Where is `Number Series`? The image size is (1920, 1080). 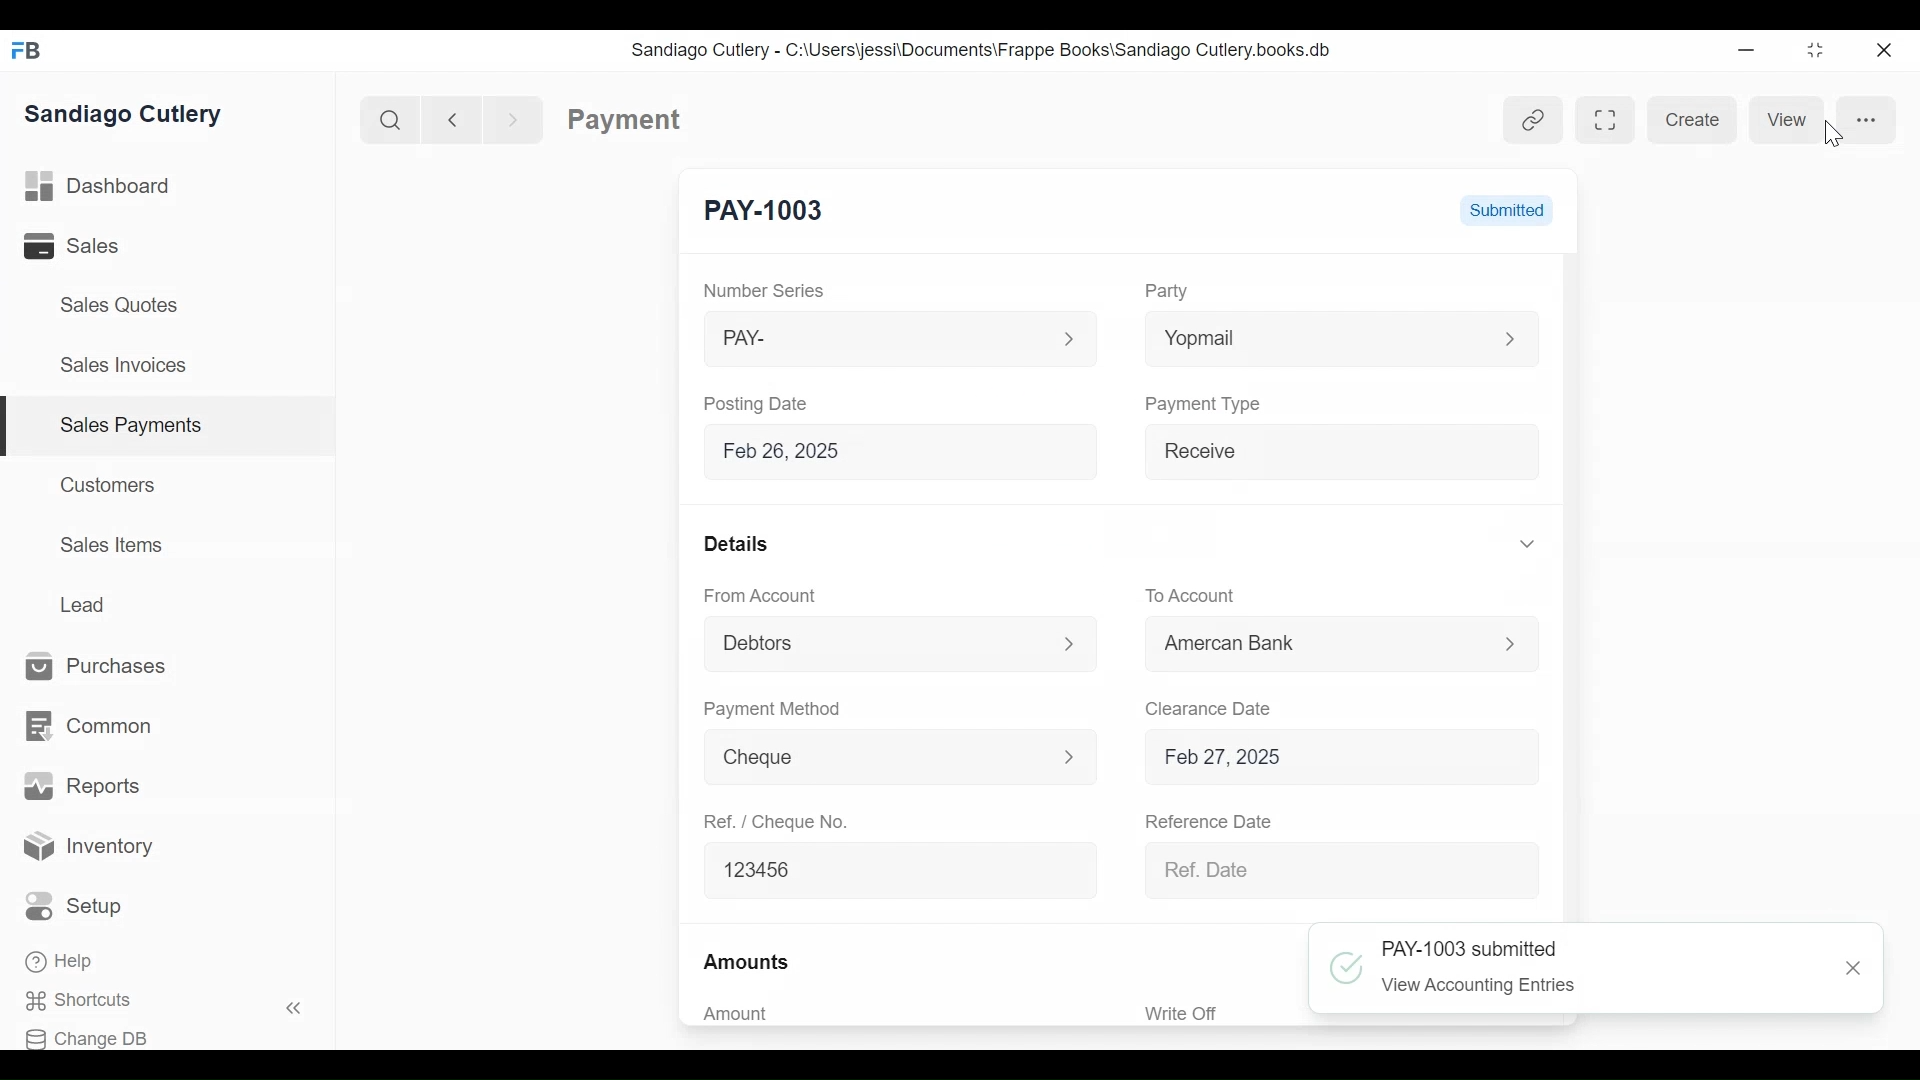
Number Series is located at coordinates (763, 290).